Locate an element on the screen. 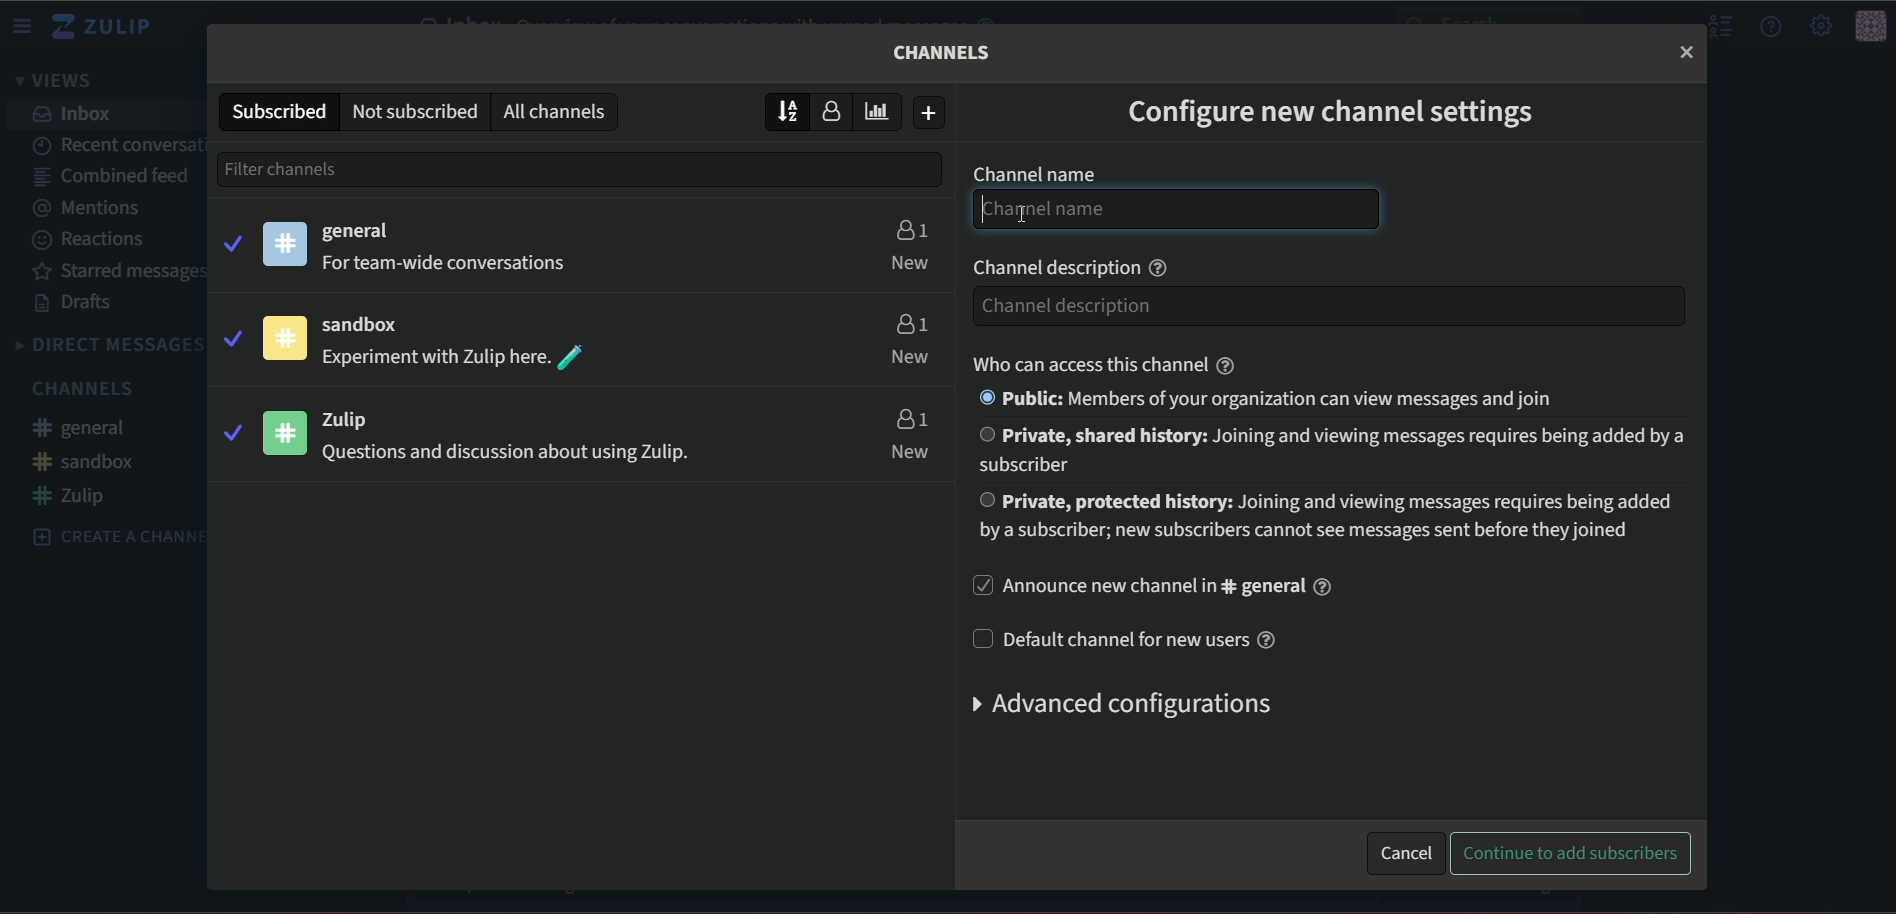 This screenshot has height=914, width=1896. sort is located at coordinates (788, 110).